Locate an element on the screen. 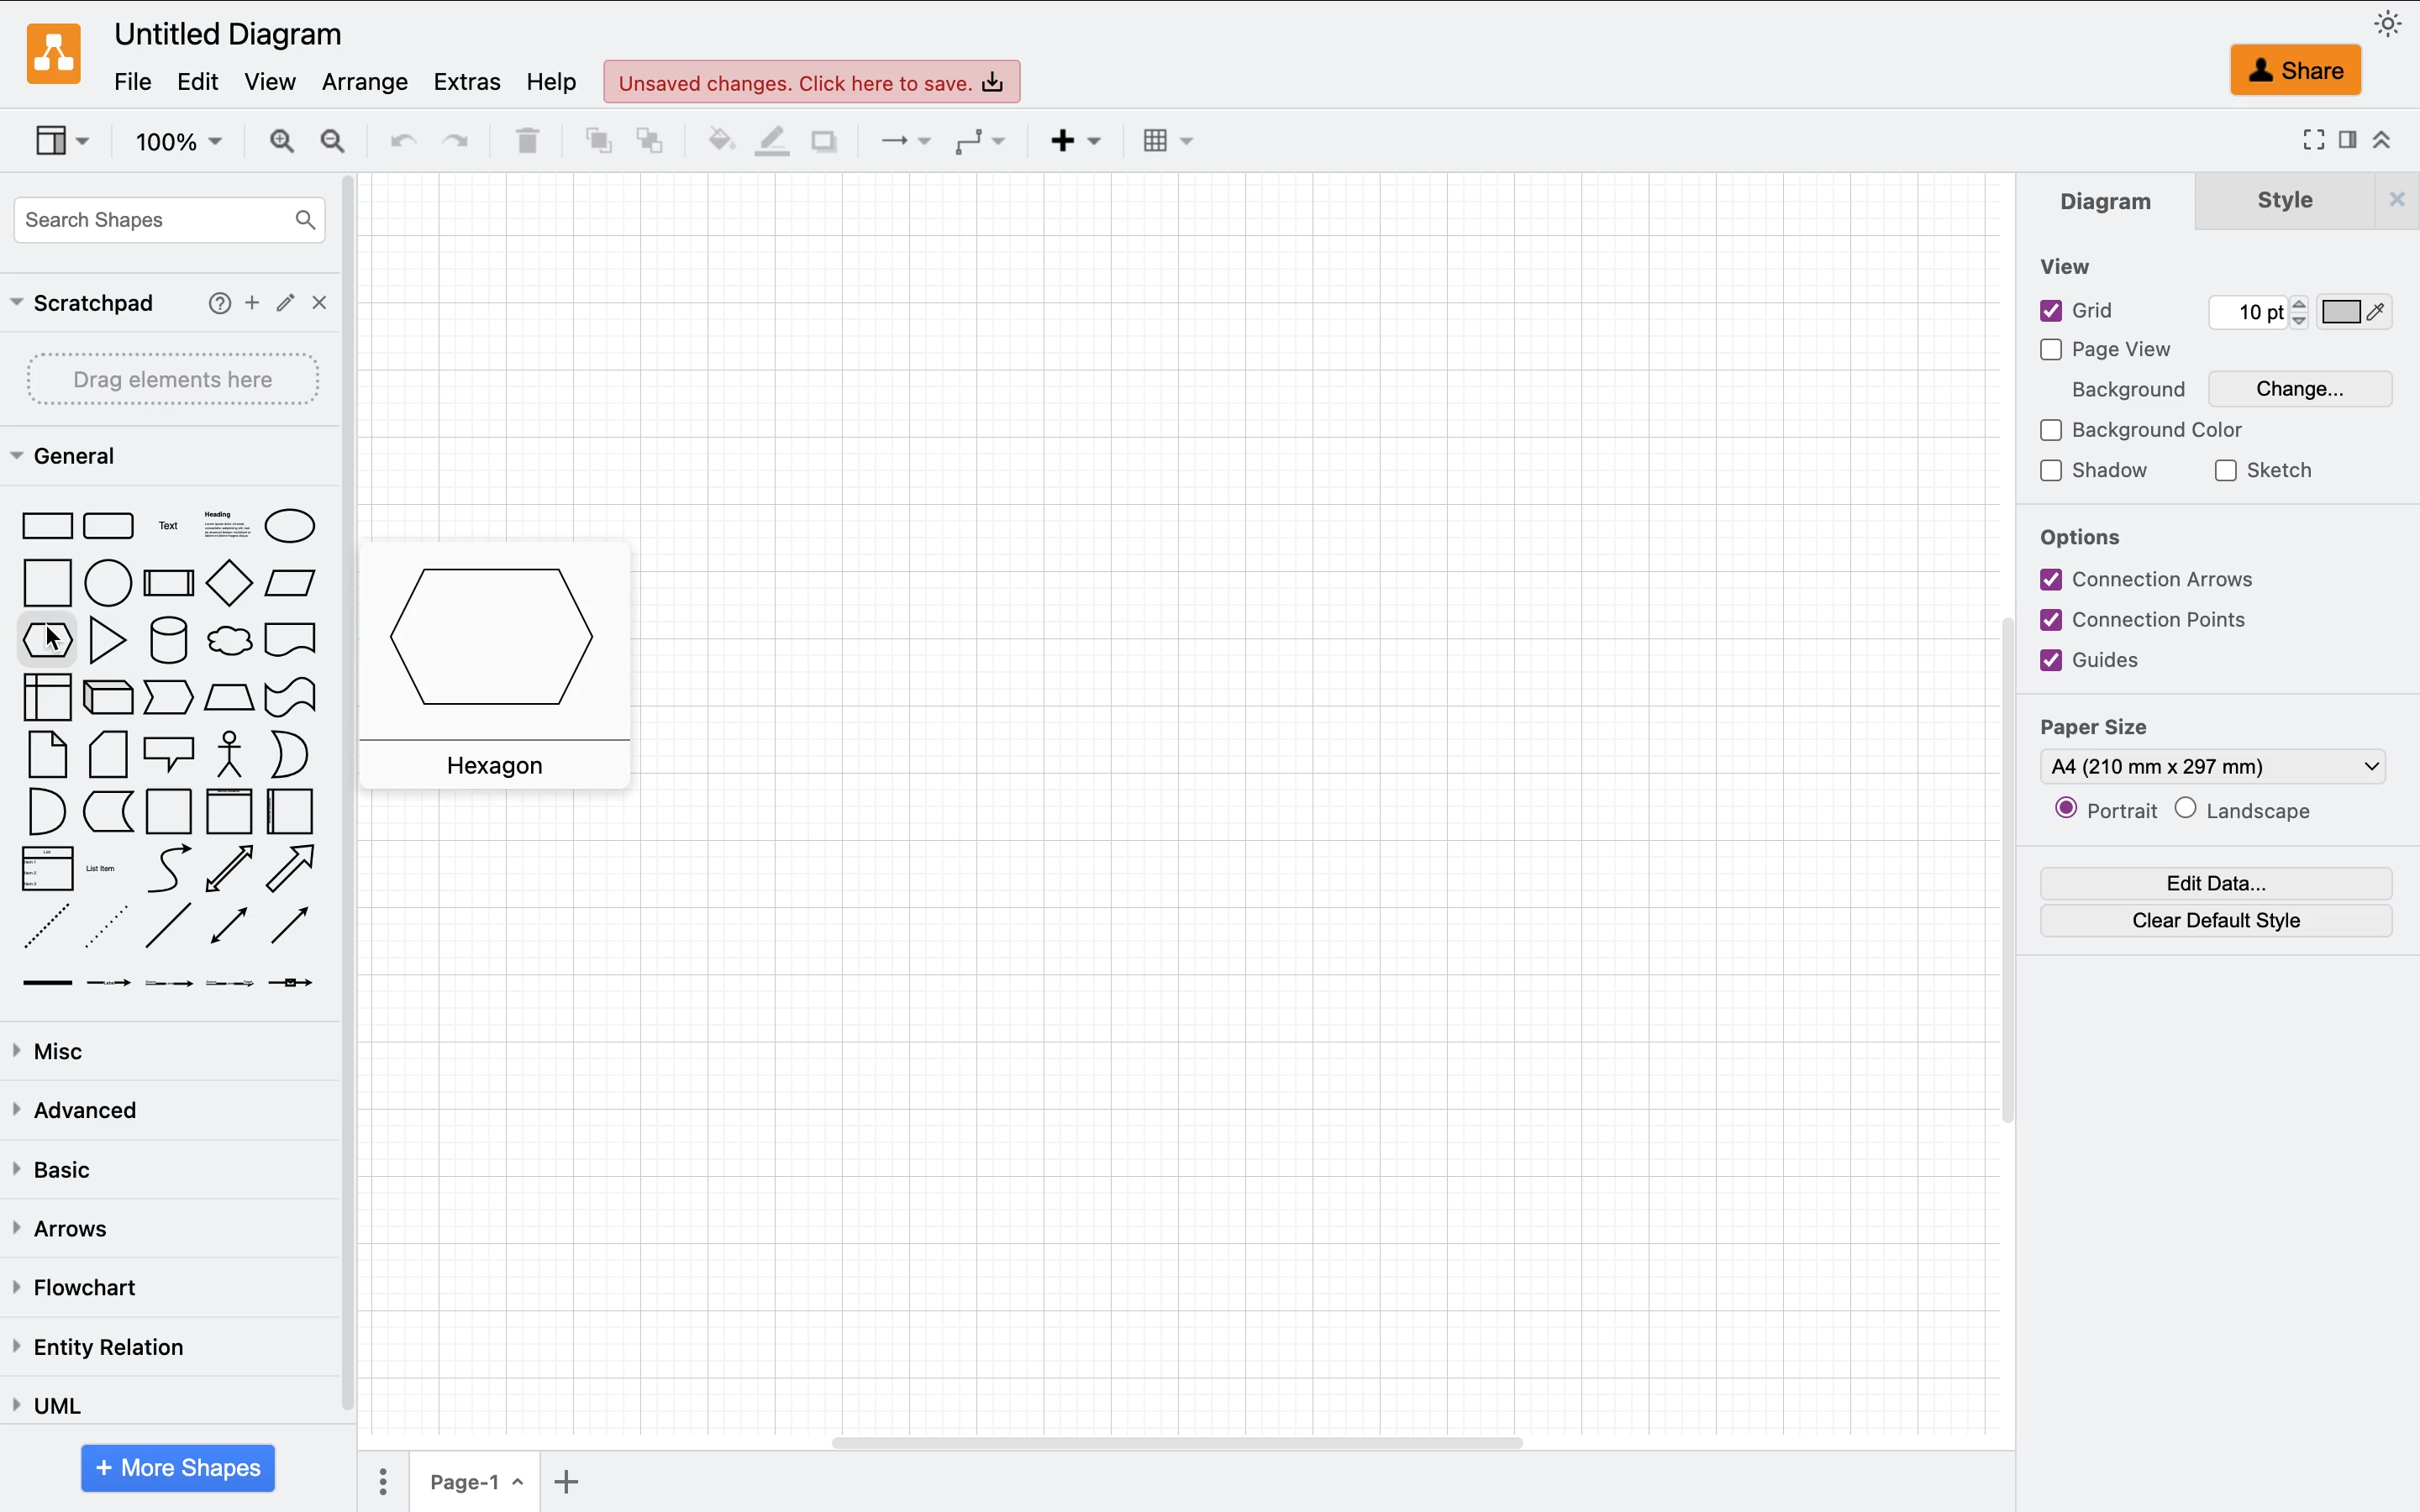 Image resolution: width=2420 pixels, height=1512 pixels. add page is located at coordinates (582, 1483).